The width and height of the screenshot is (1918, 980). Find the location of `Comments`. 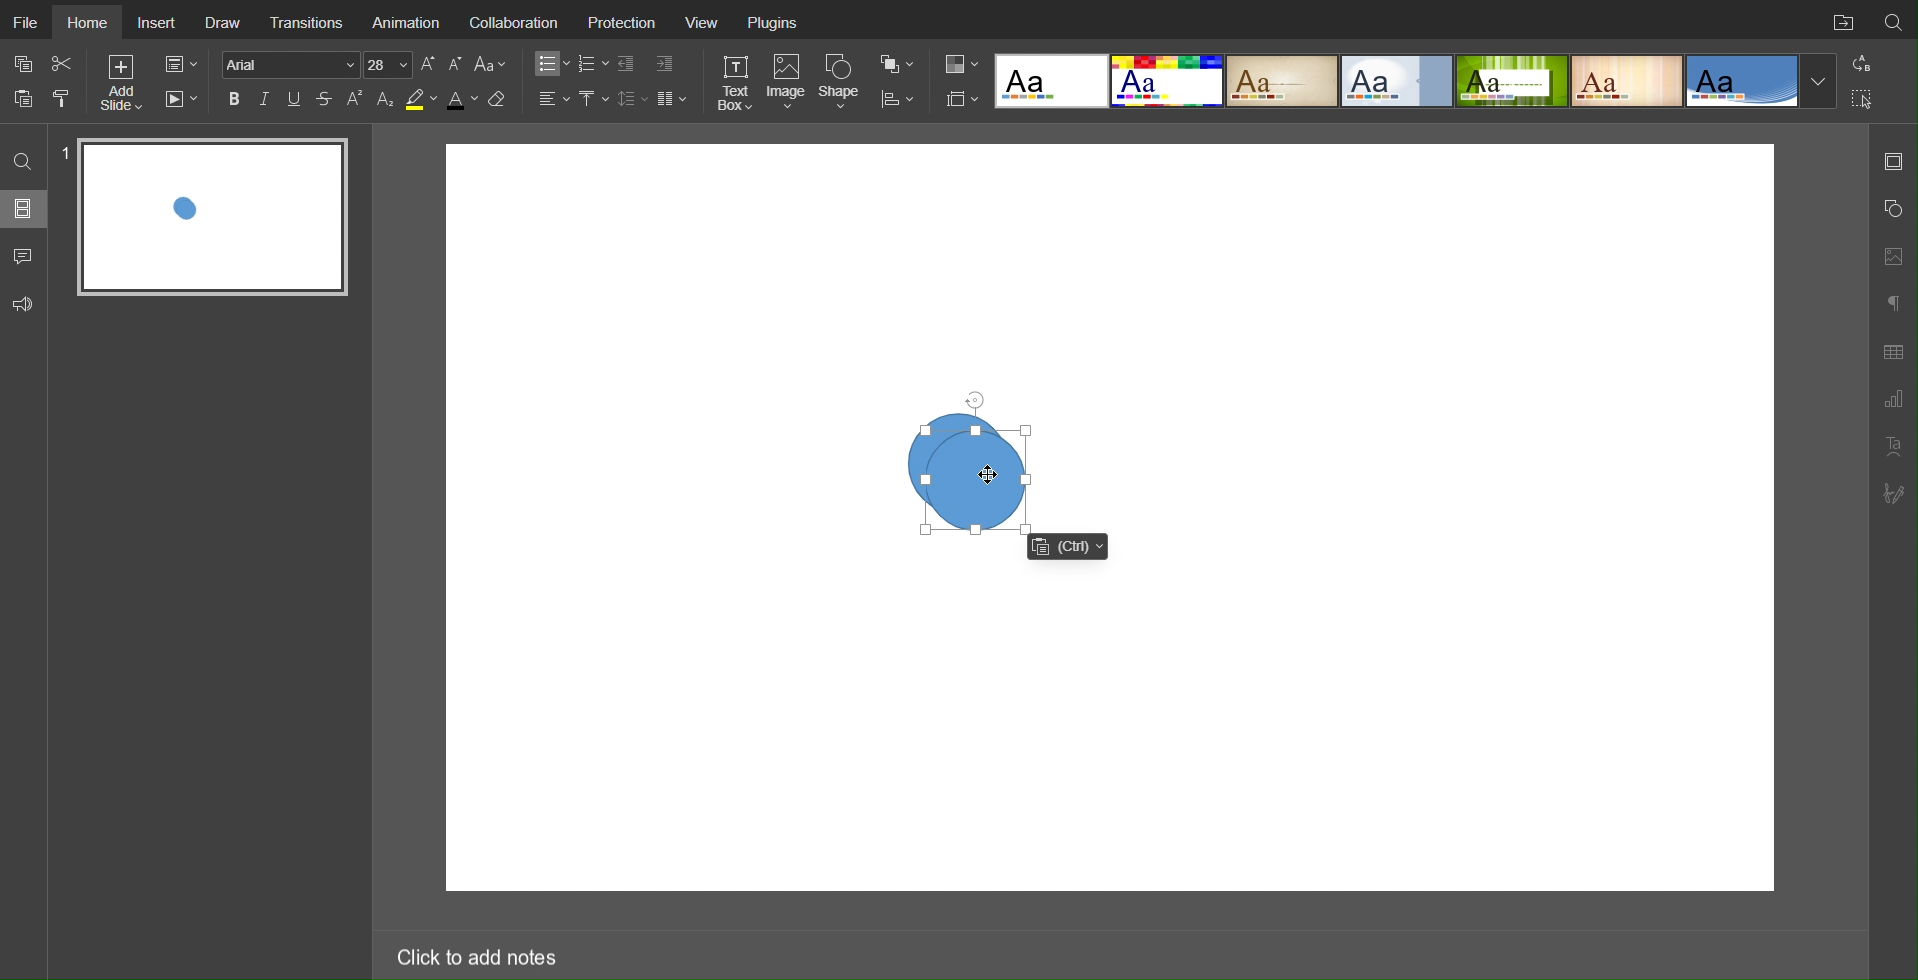

Comments is located at coordinates (25, 256).